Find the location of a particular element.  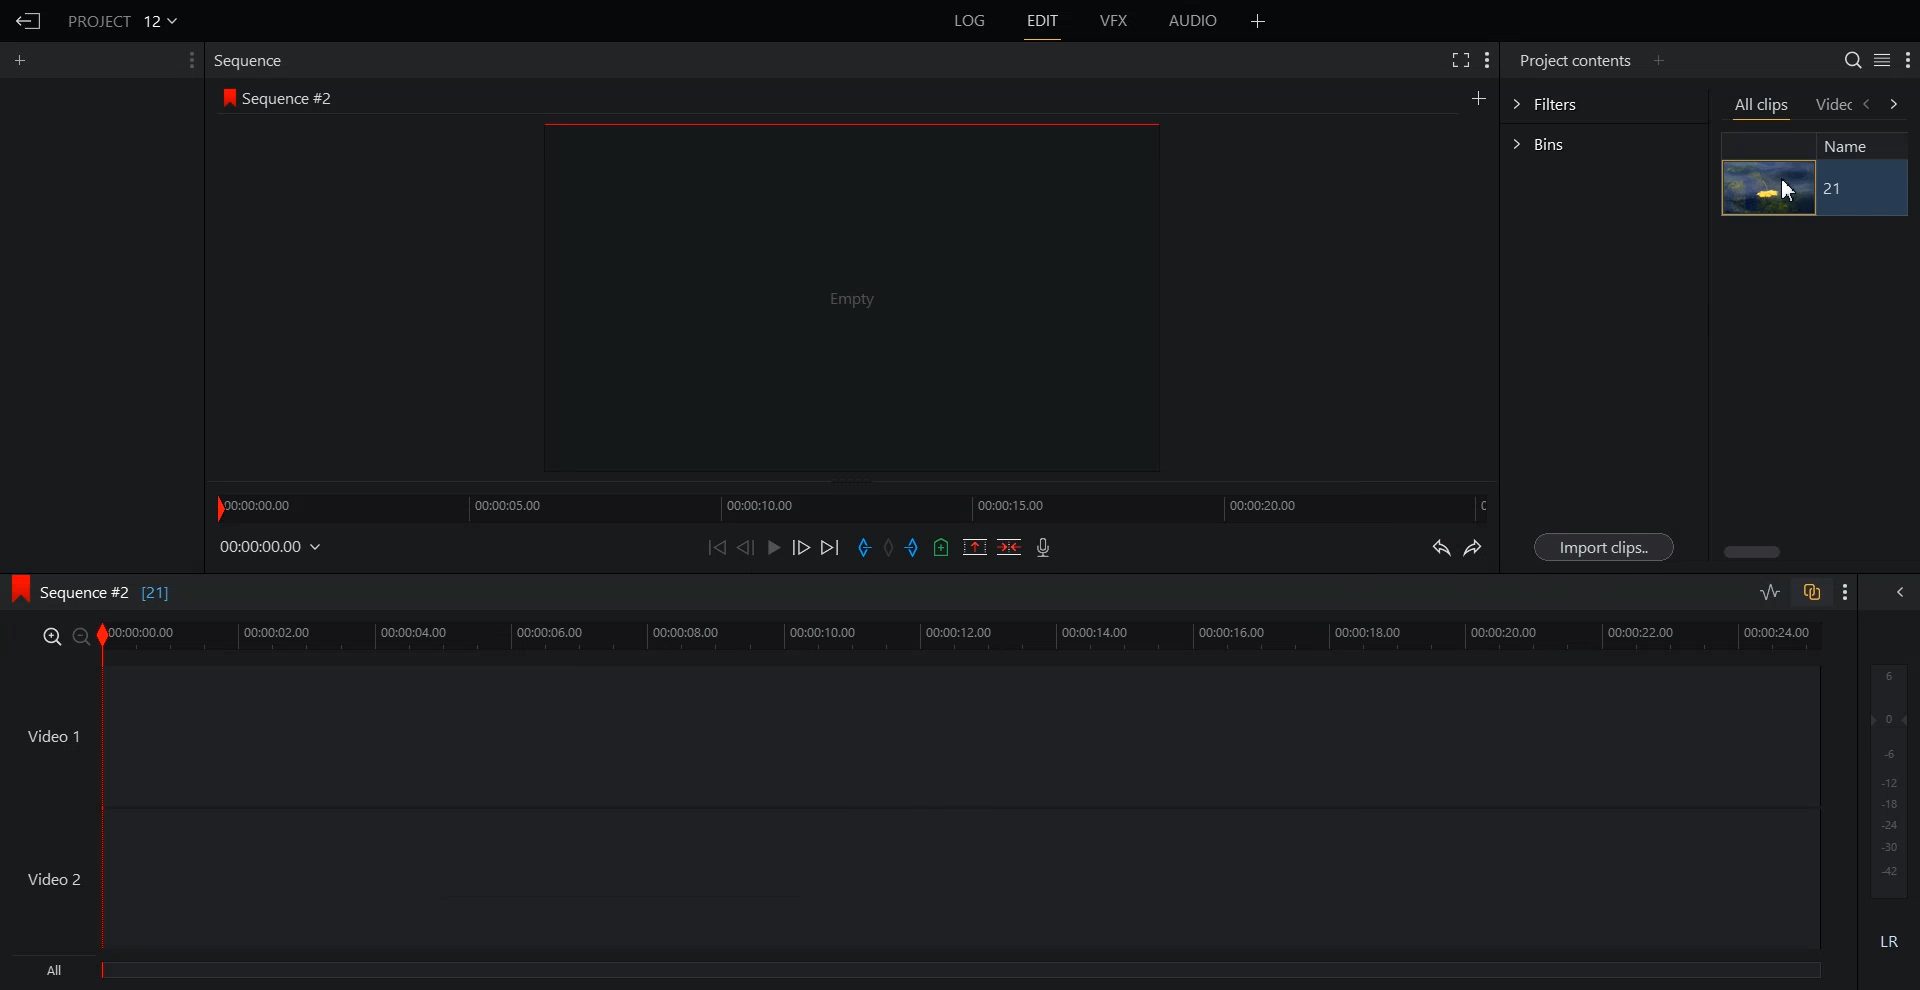

backward is located at coordinates (1869, 106).